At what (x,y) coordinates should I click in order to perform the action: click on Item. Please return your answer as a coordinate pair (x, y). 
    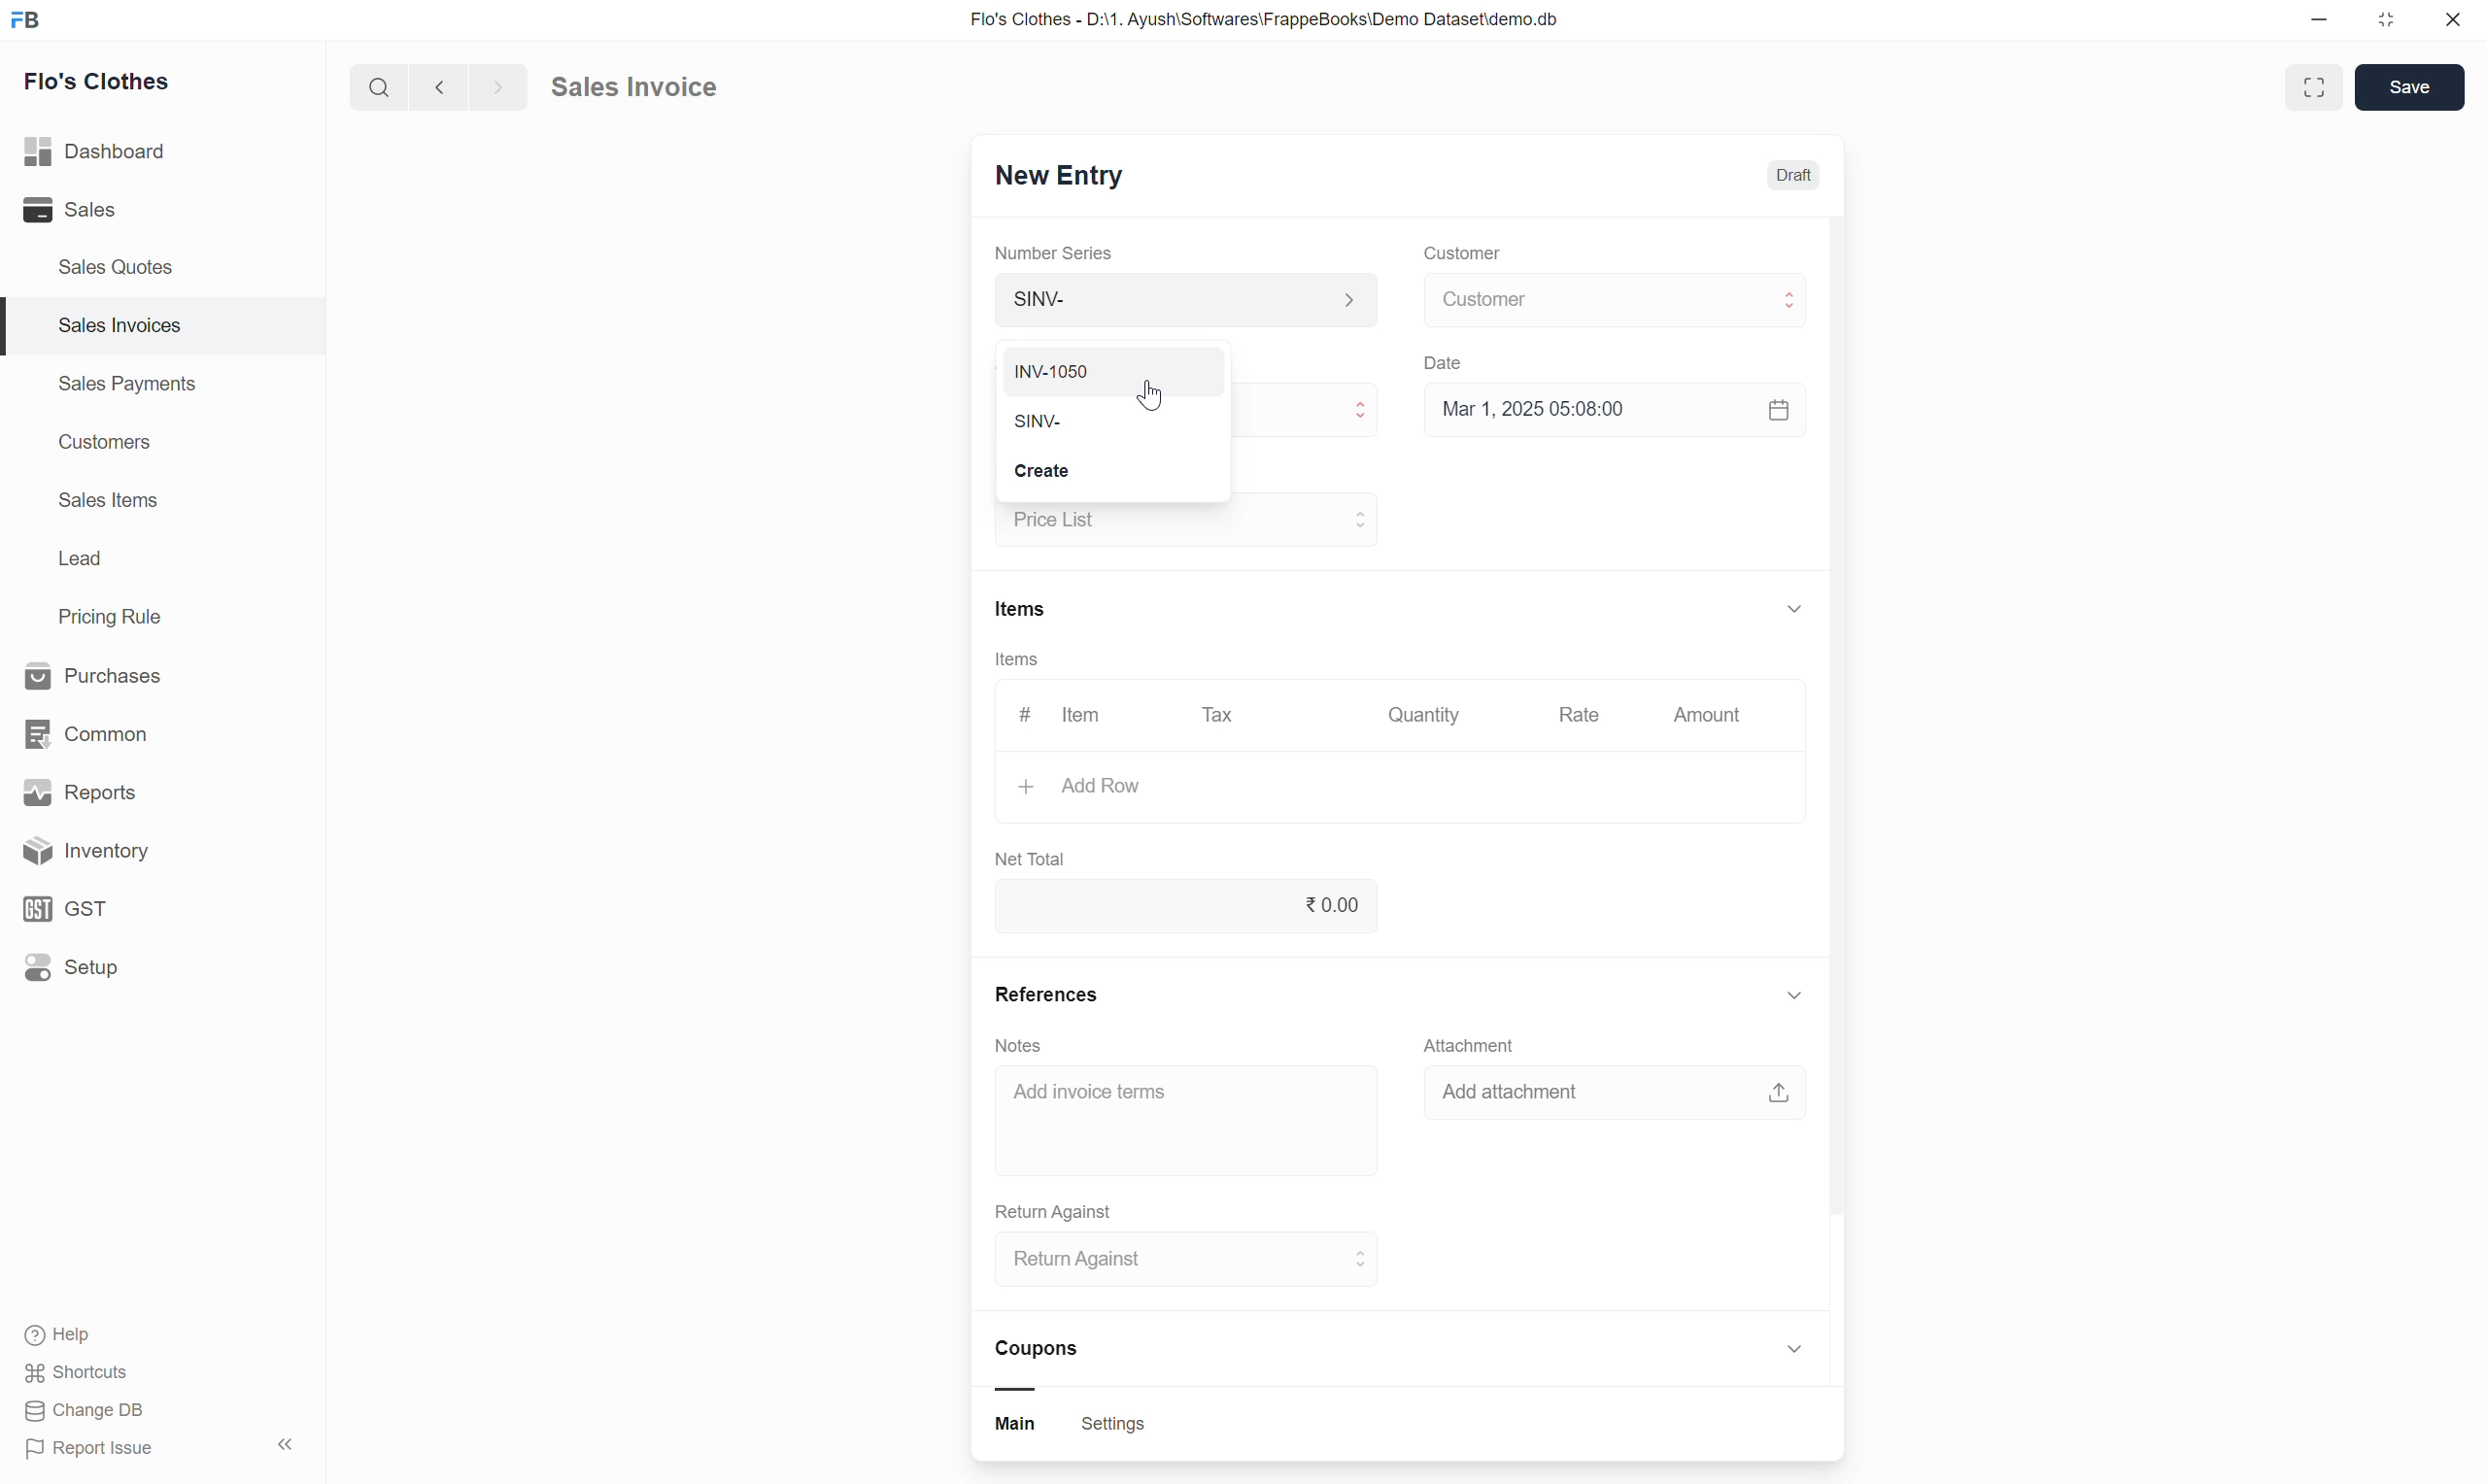
    Looking at the image, I should click on (1084, 716).